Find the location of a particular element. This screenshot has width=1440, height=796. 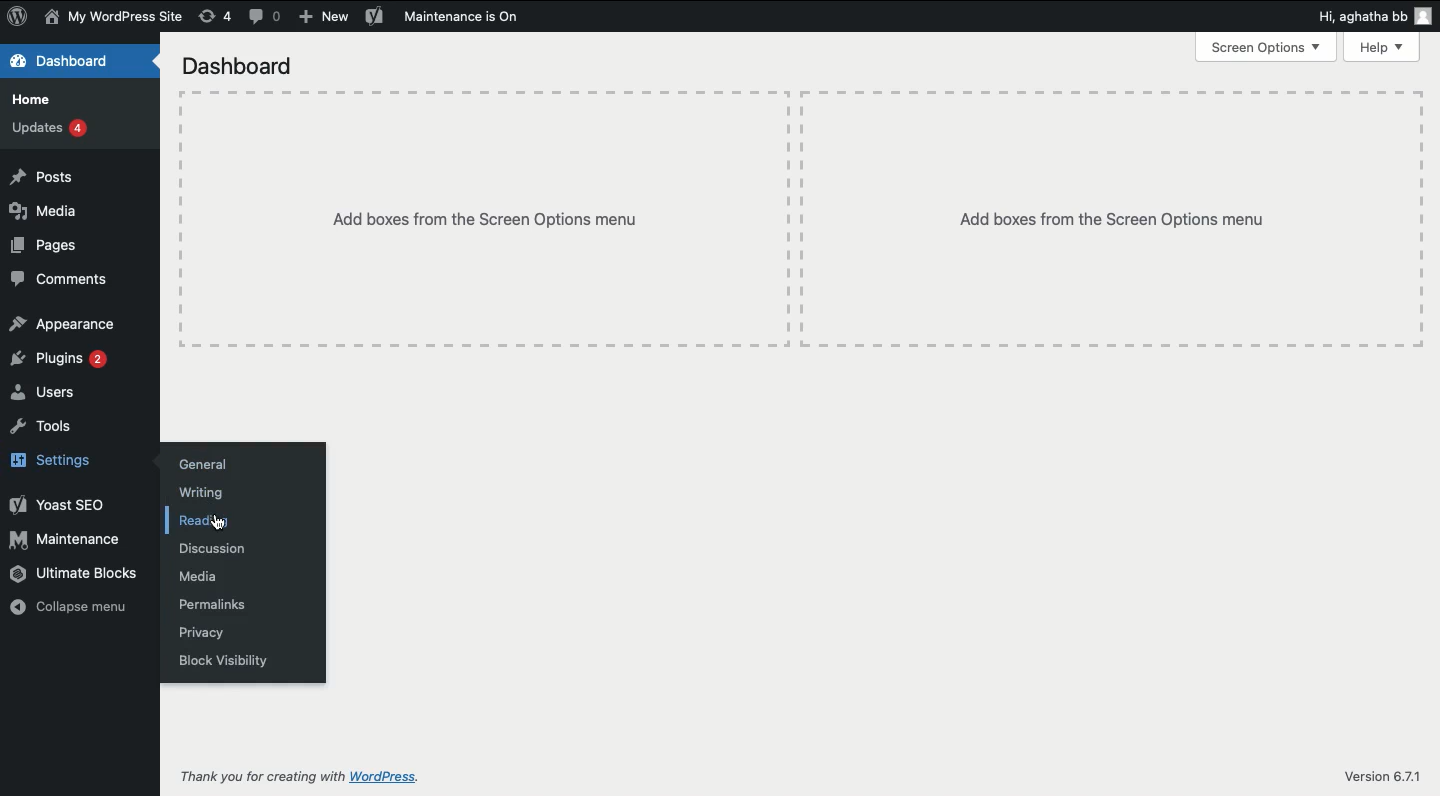

yoast is located at coordinates (374, 17).